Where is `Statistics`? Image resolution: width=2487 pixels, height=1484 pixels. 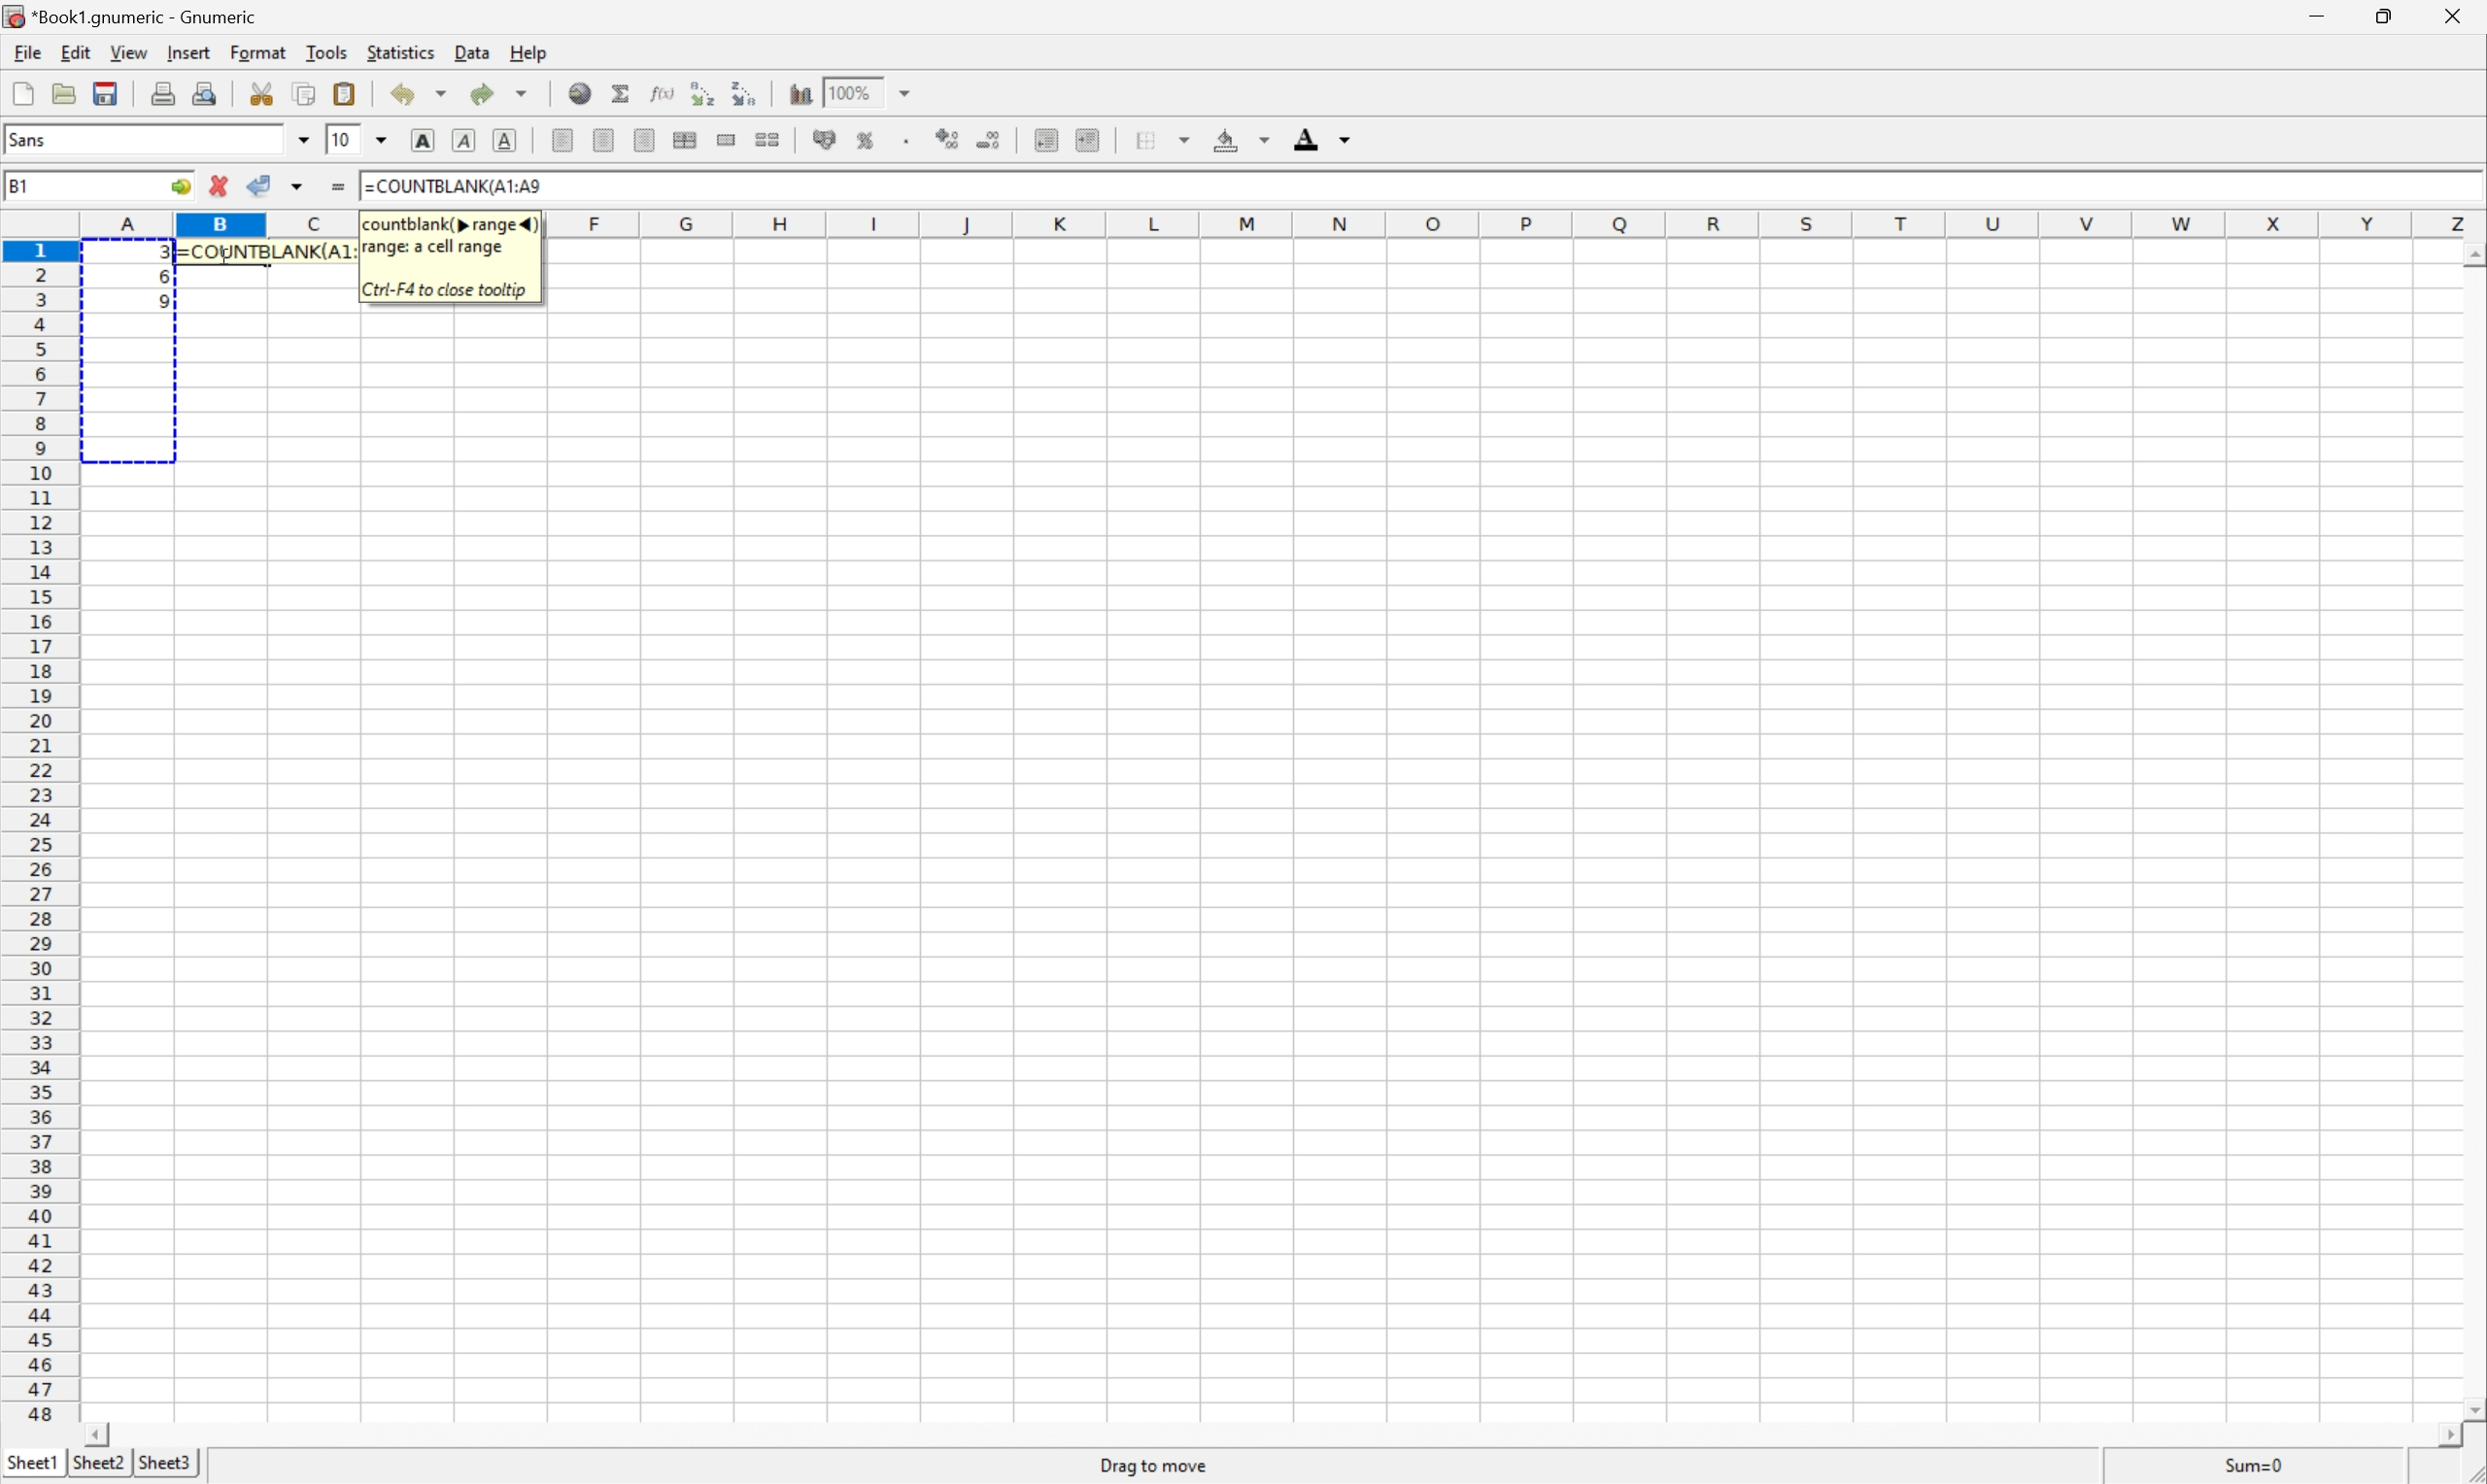 Statistics is located at coordinates (401, 52).